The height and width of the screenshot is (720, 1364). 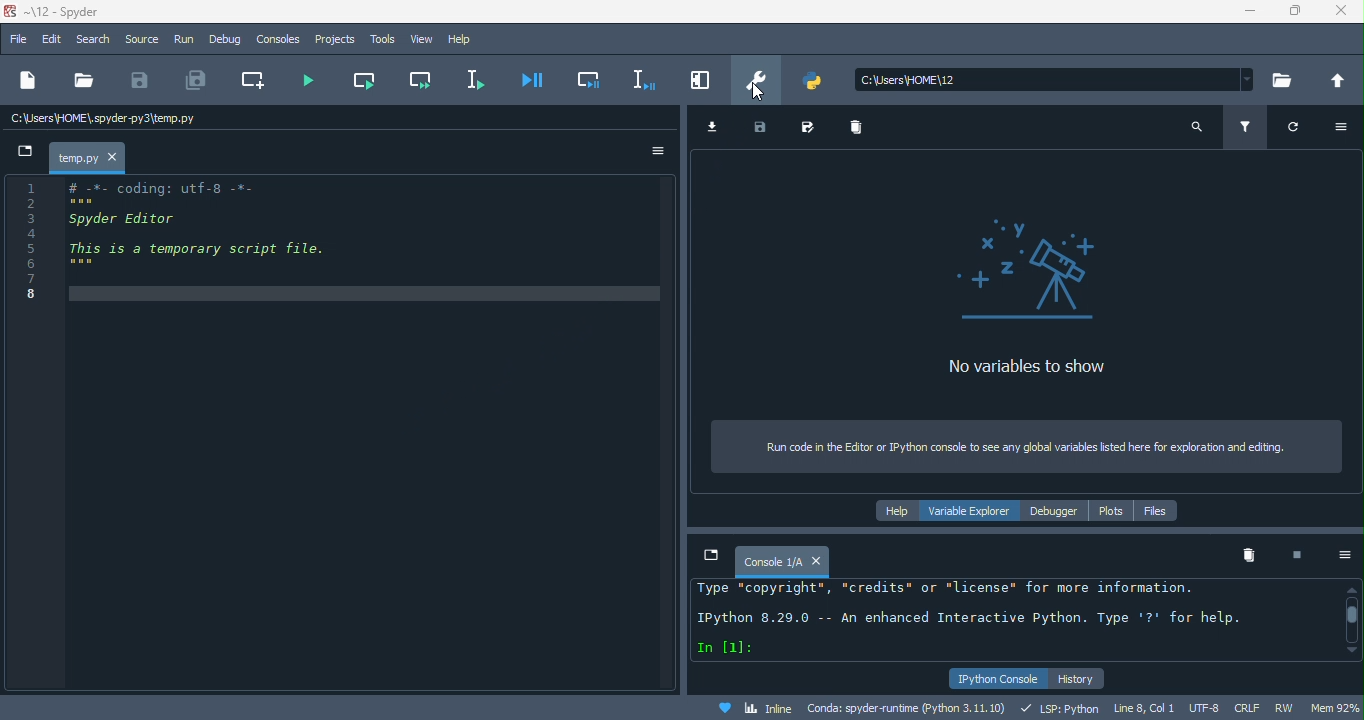 I want to click on option, so click(x=1337, y=555).